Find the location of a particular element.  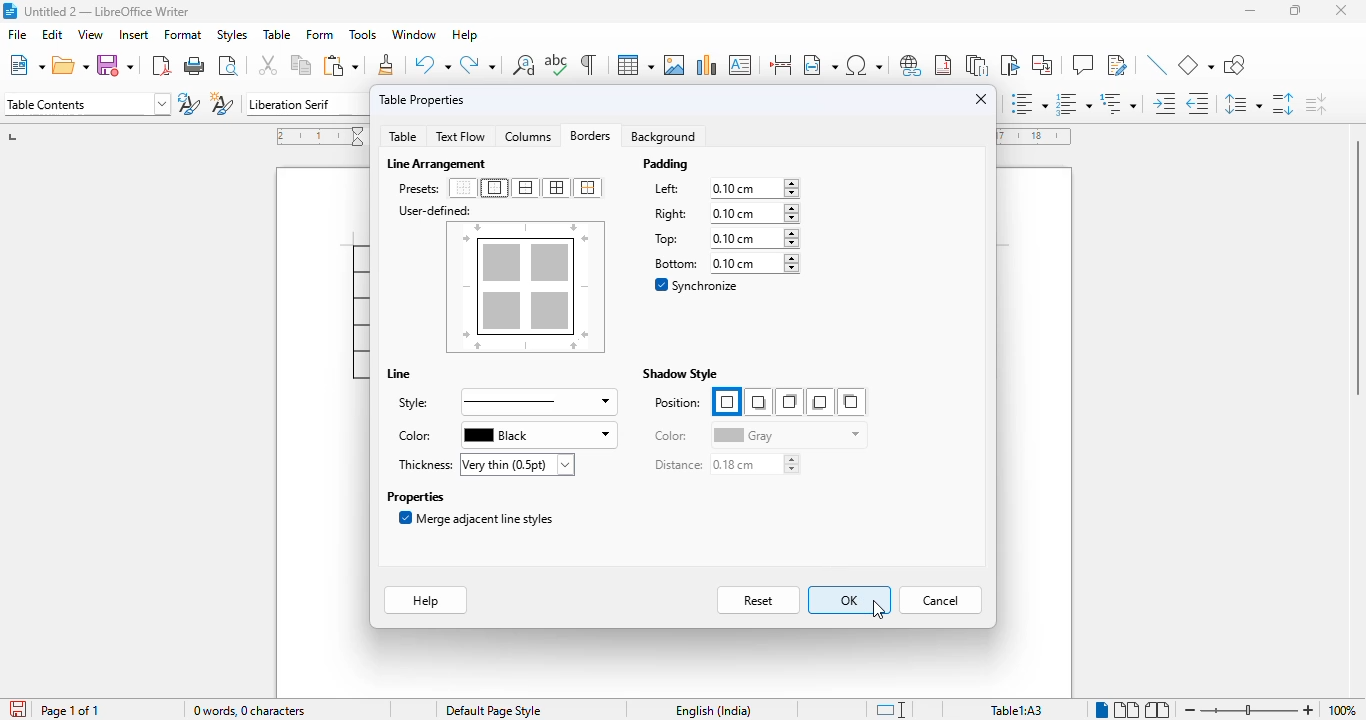

insert comment is located at coordinates (1083, 65).